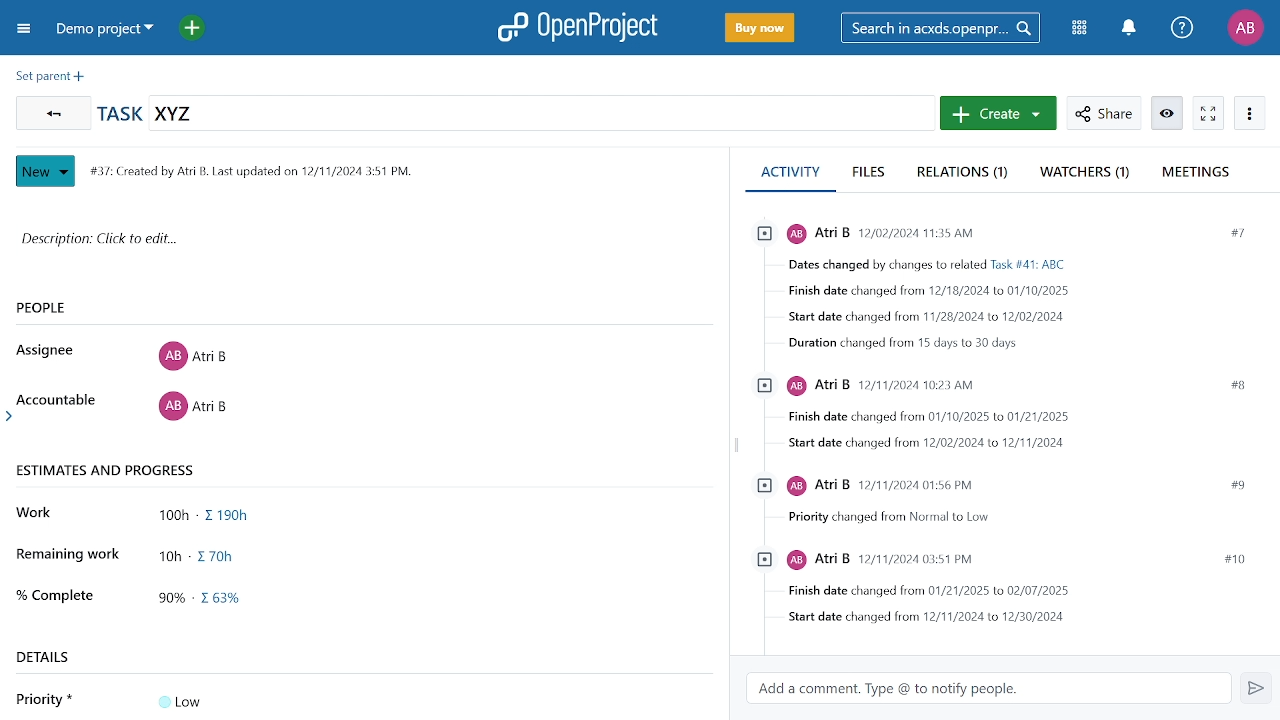 Image resolution: width=1280 pixels, height=720 pixels. I want to click on Work 100h - Sigma symbol 190h, so click(151, 517).